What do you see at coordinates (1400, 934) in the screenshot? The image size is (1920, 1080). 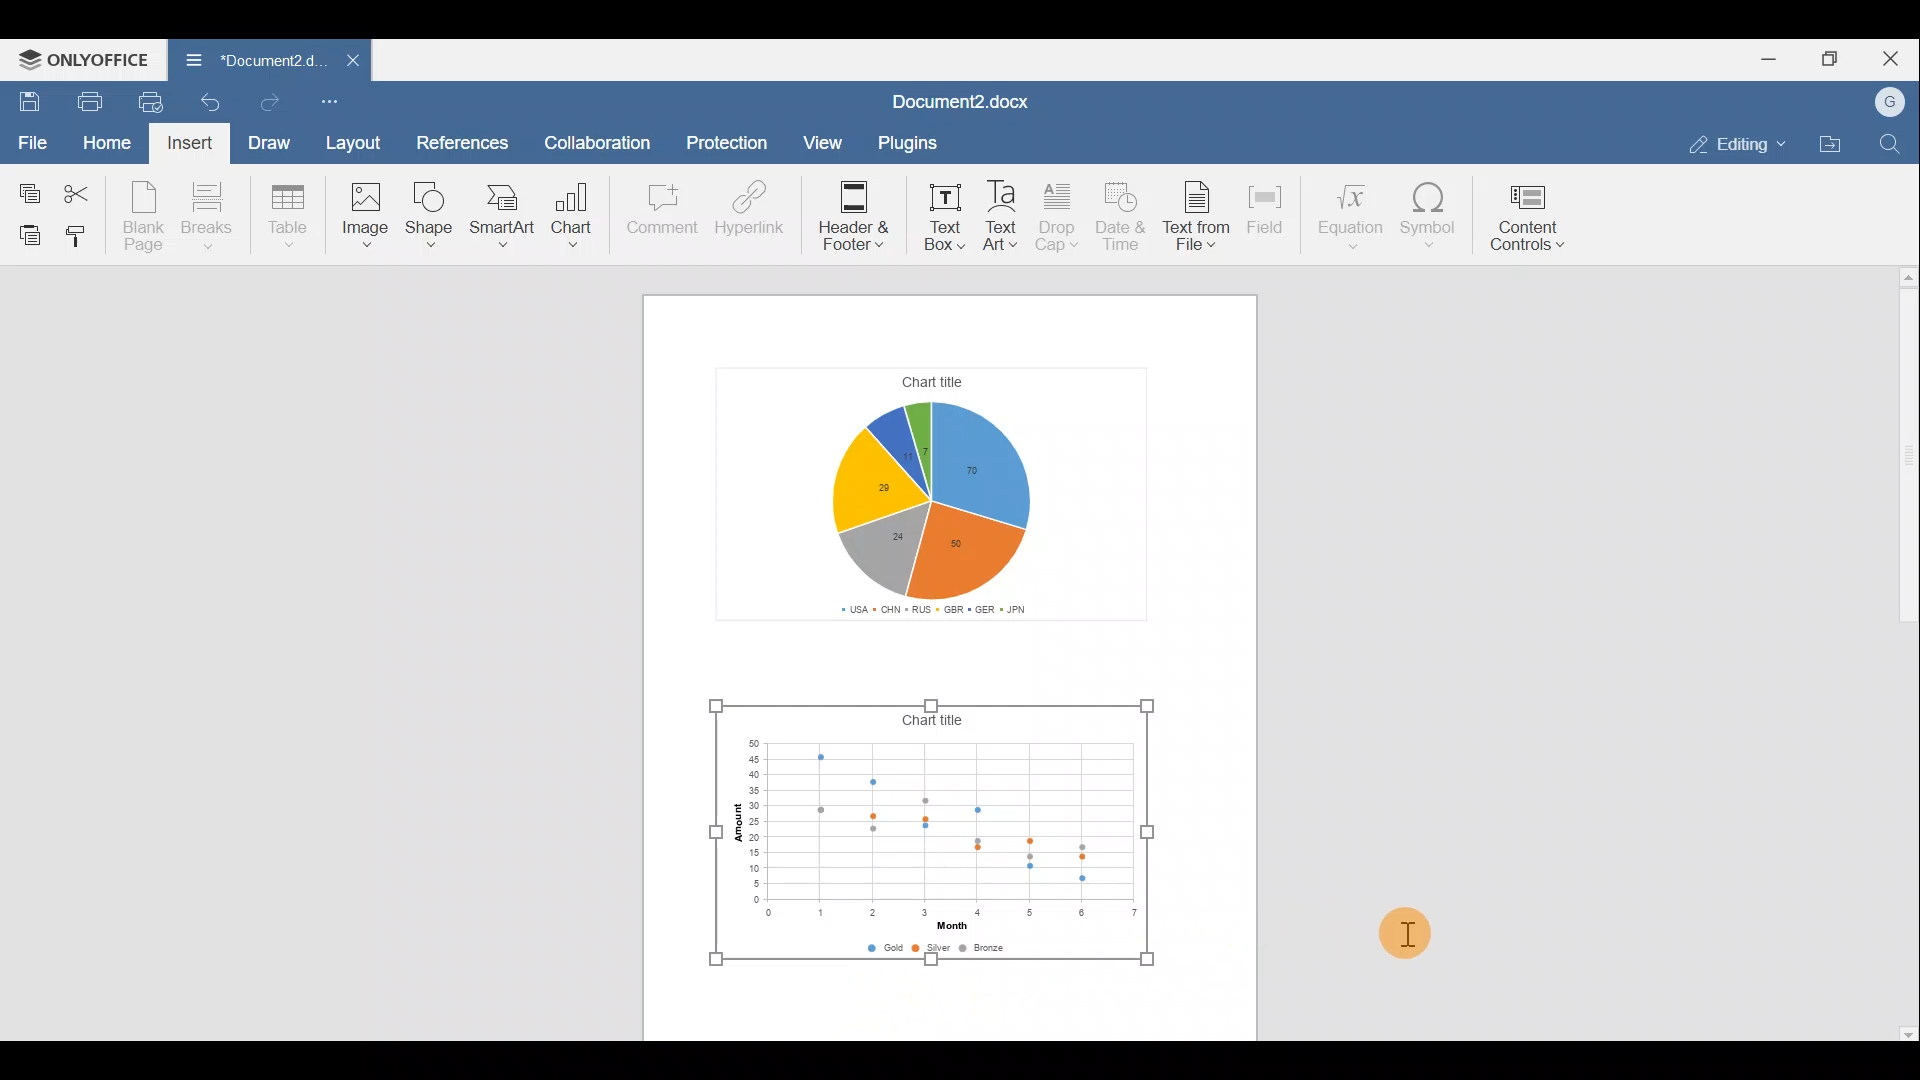 I see `Cursor` at bounding box center [1400, 934].